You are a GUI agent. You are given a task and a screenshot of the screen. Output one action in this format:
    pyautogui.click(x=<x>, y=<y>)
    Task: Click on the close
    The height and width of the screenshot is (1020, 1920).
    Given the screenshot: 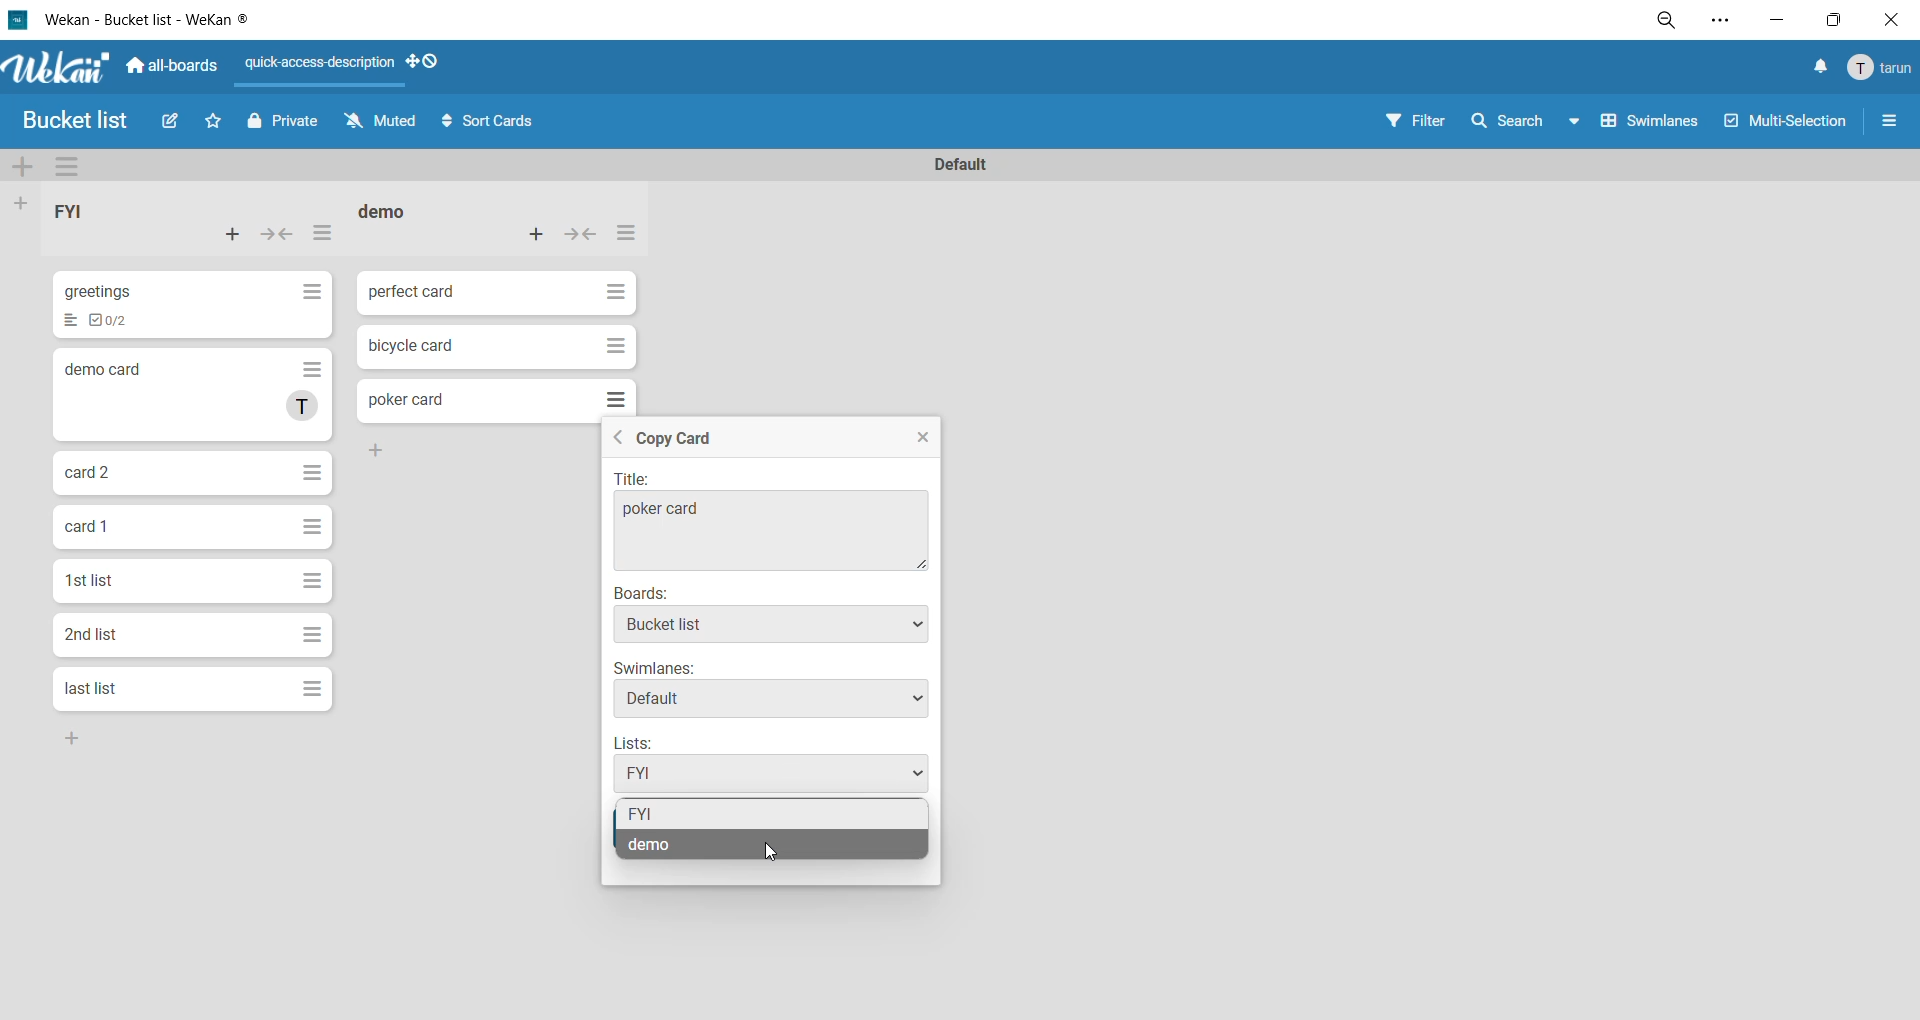 What is the action you would take?
    pyautogui.click(x=921, y=440)
    